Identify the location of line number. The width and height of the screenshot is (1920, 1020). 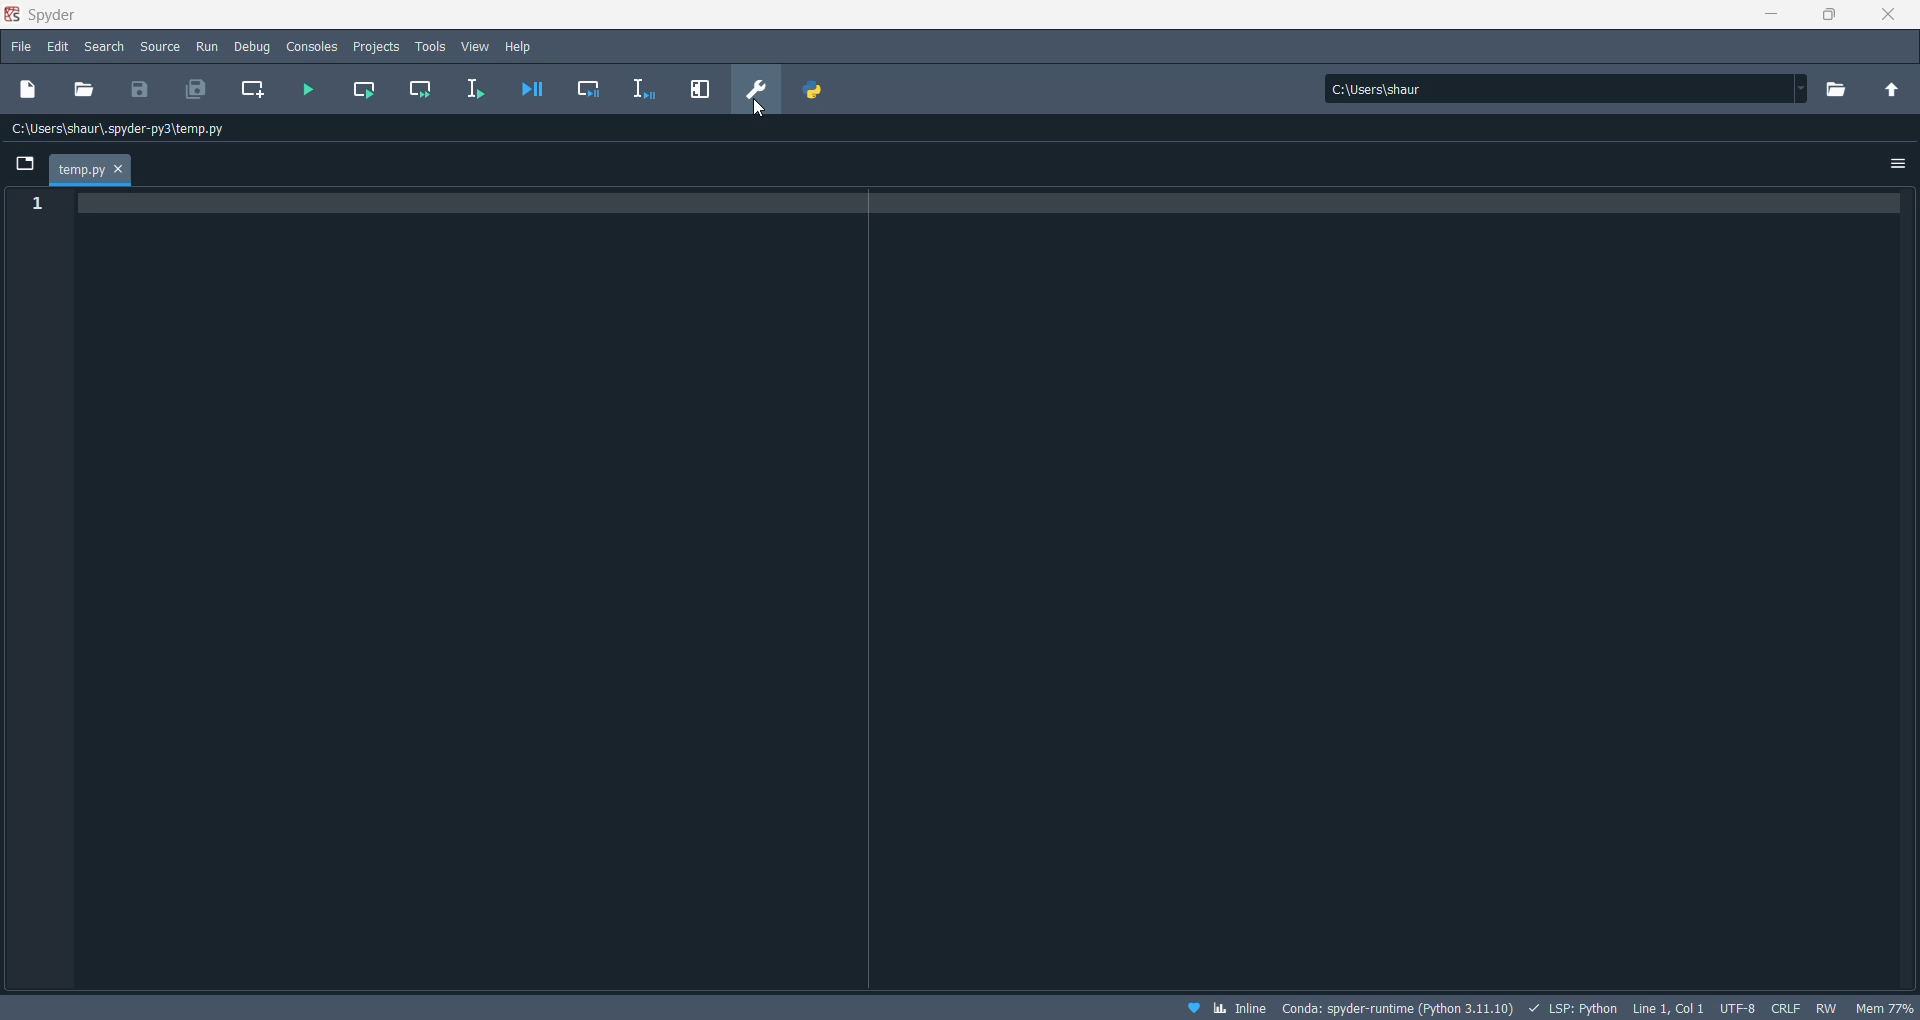
(35, 205).